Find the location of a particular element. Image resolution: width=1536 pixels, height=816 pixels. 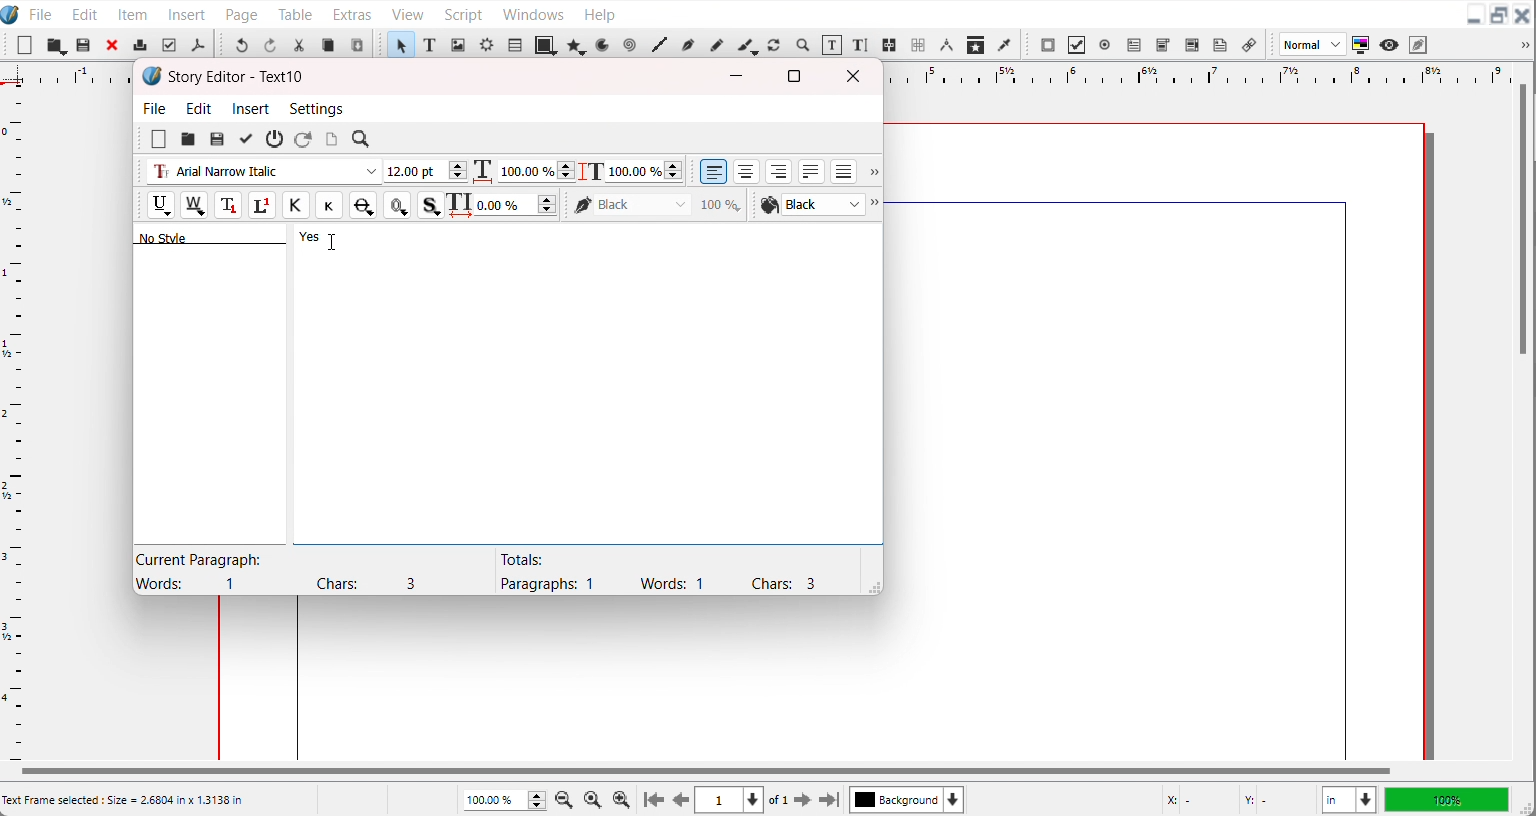

Text is located at coordinates (657, 571).